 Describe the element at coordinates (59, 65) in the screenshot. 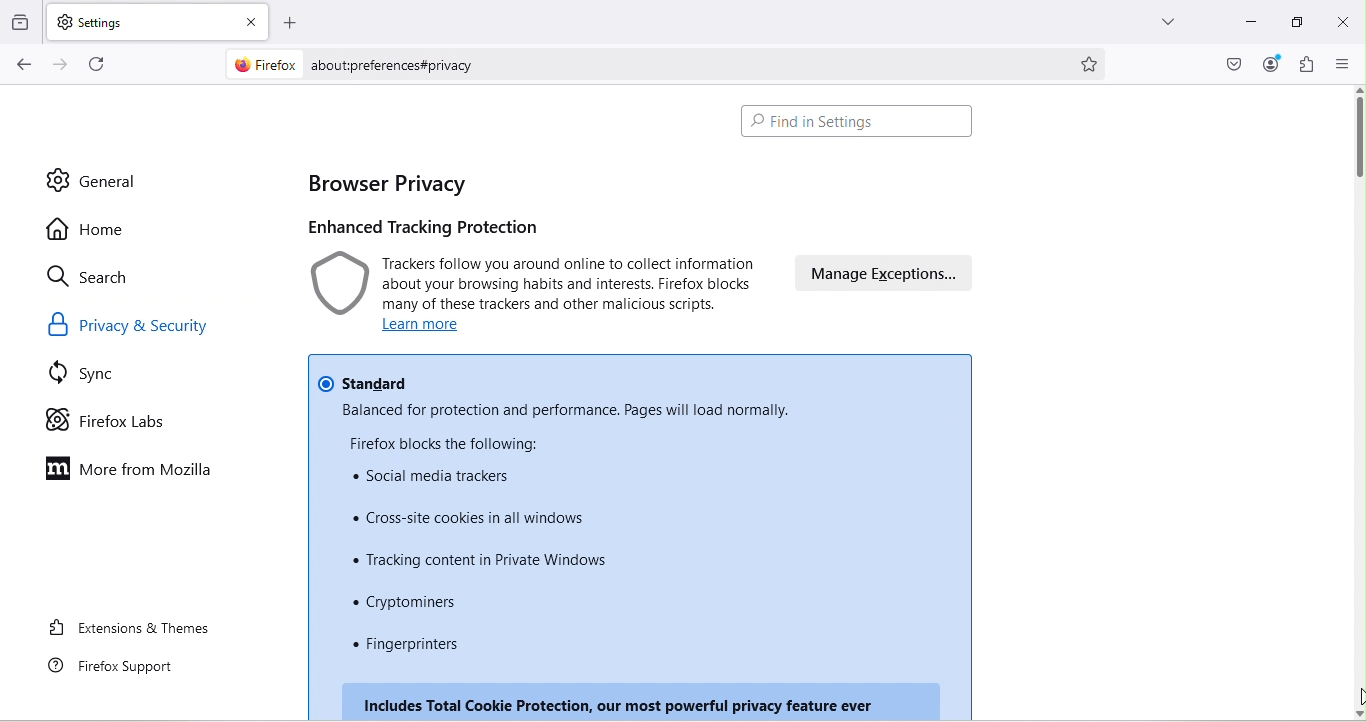

I see `Go forward one page` at that location.